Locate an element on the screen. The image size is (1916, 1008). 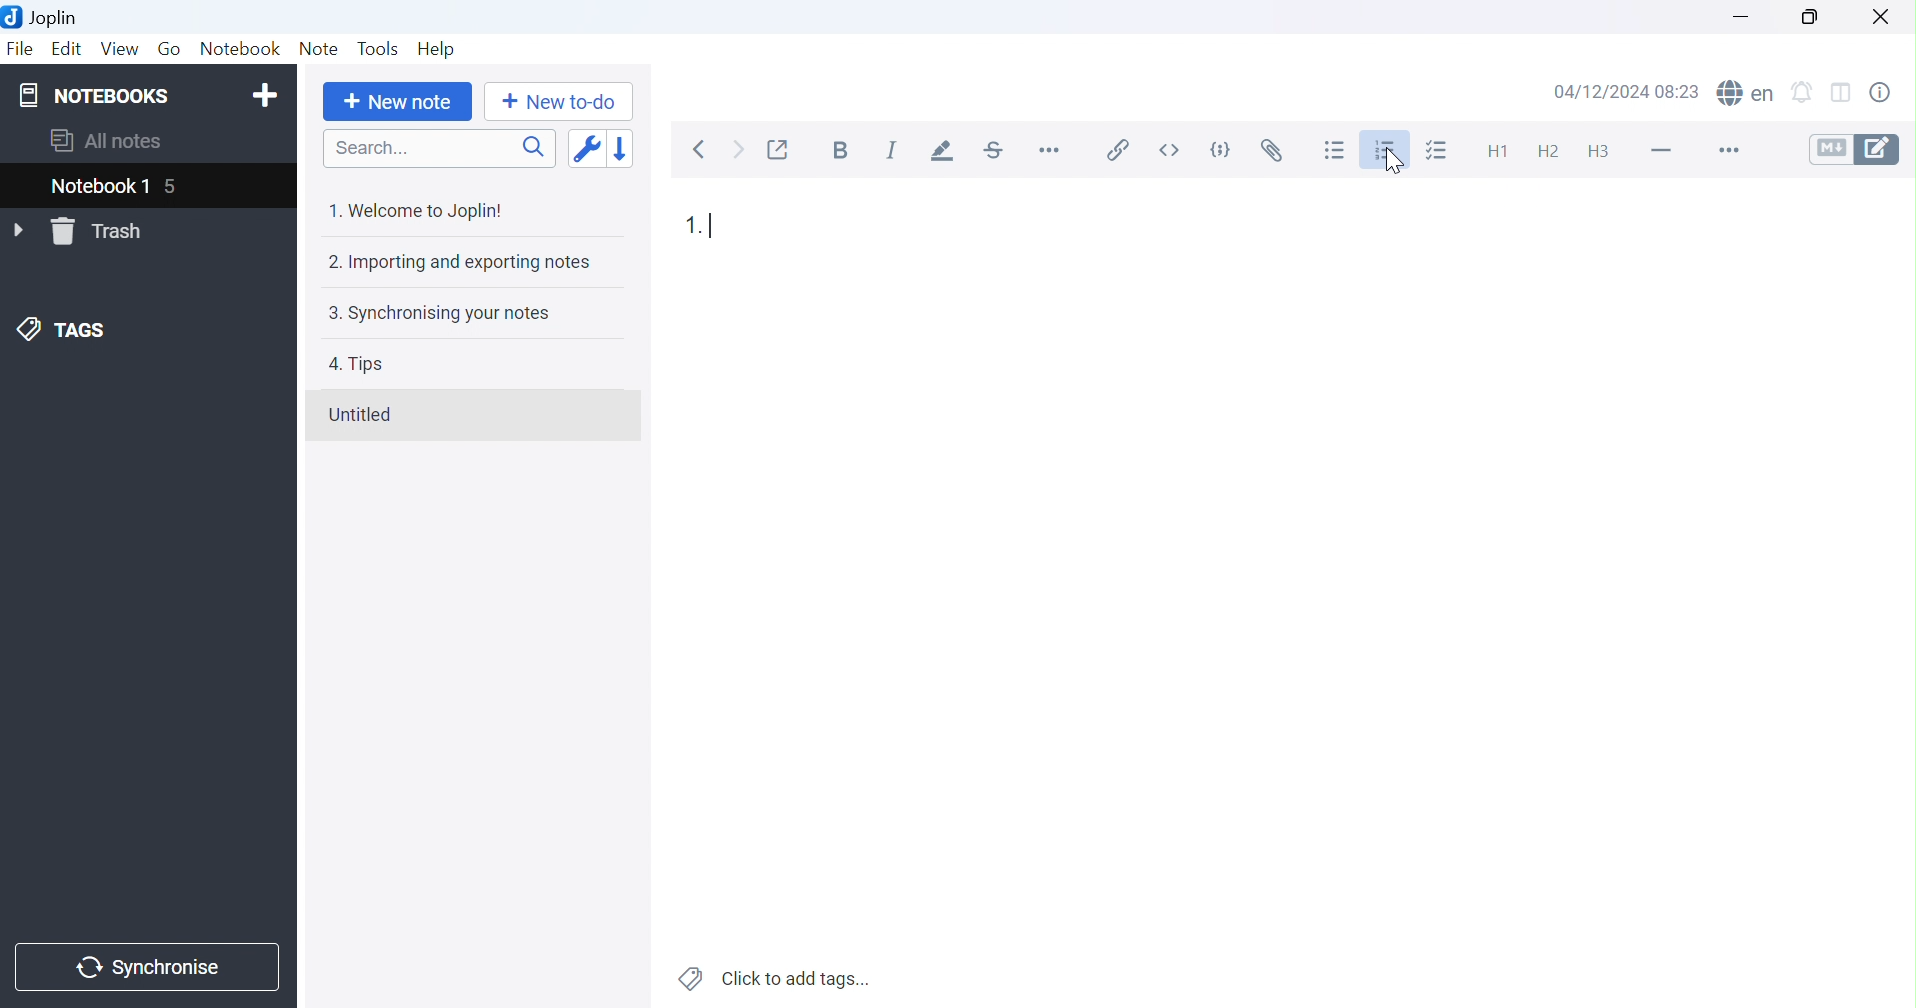
1. Welcome to Joplin! is located at coordinates (414, 210).